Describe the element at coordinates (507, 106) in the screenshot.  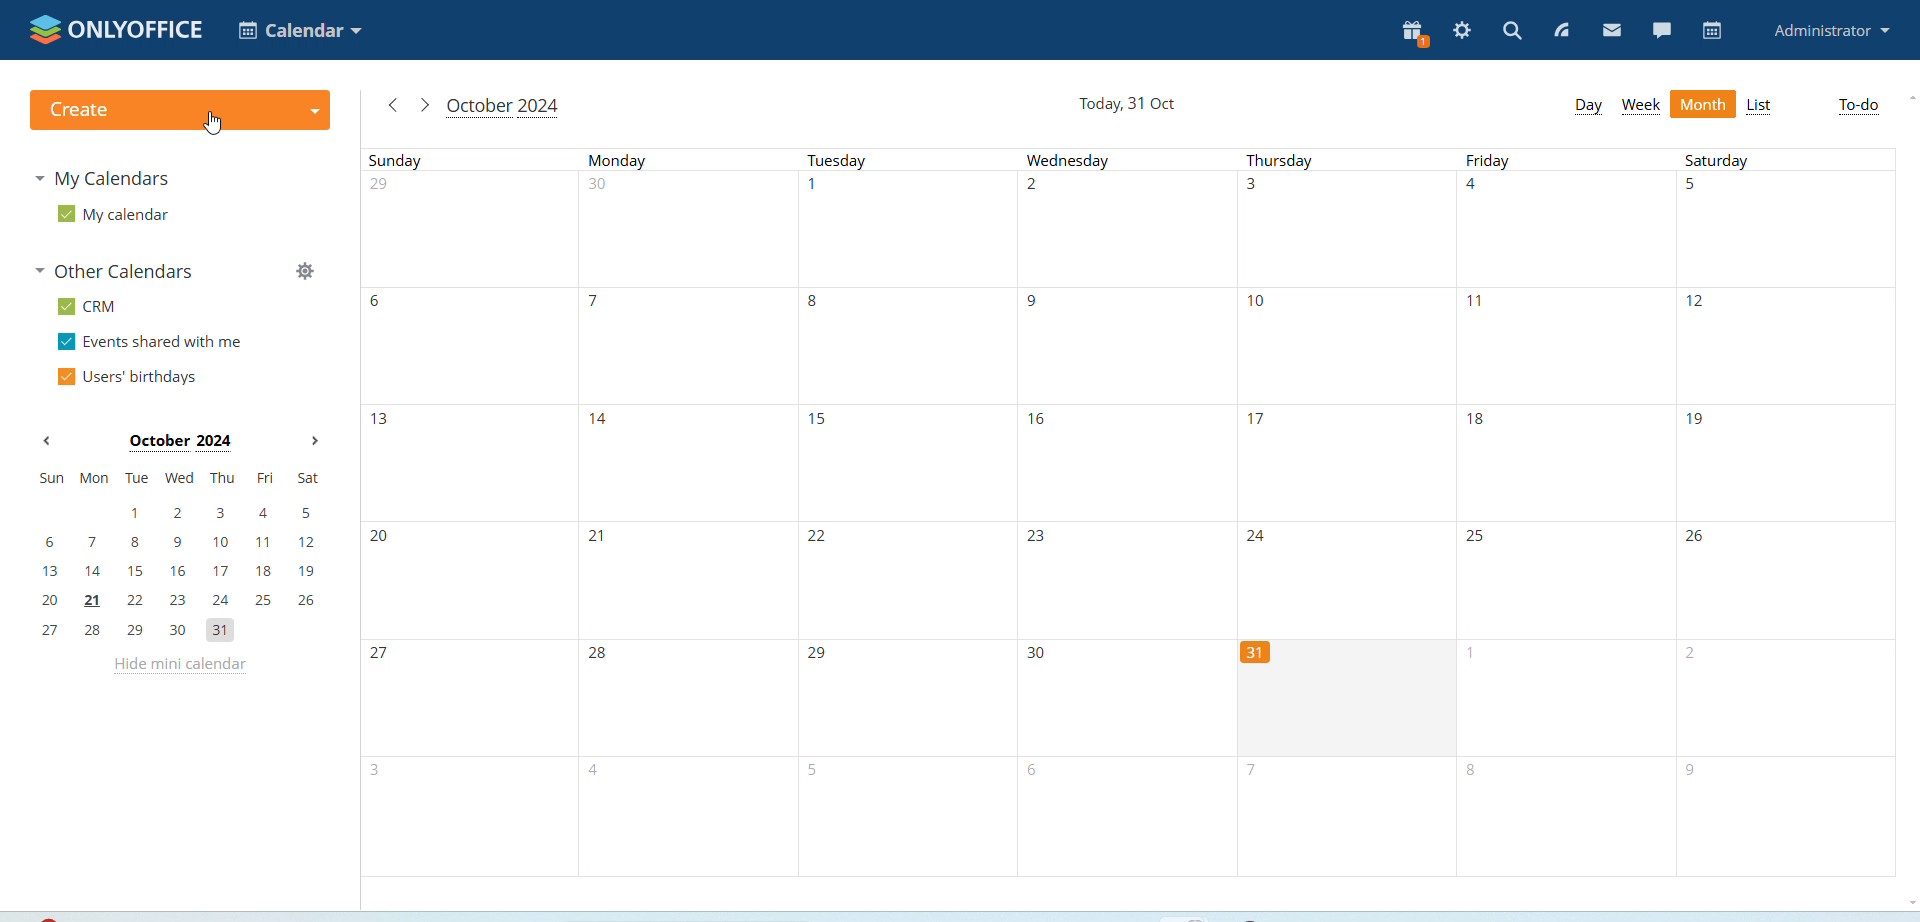
I see `October 2024` at that location.